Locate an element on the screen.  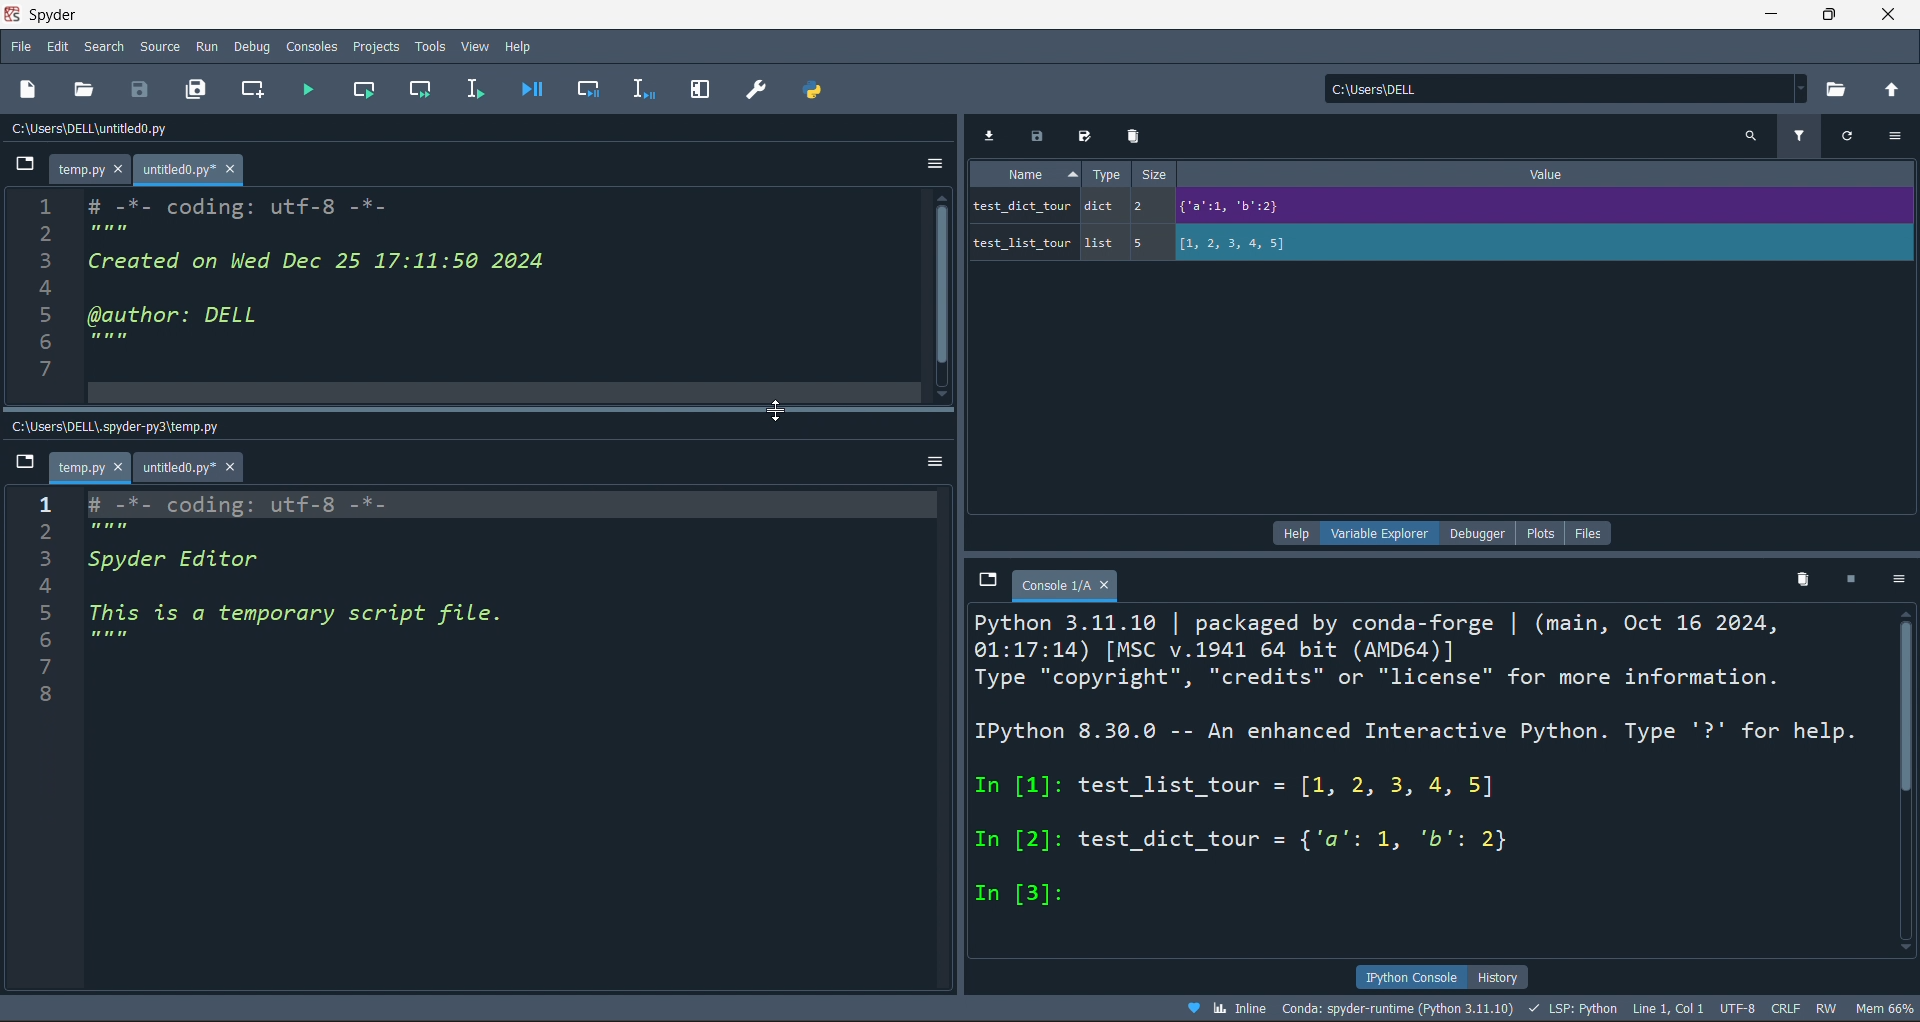
Inline is located at coordinates (1226, 1008).